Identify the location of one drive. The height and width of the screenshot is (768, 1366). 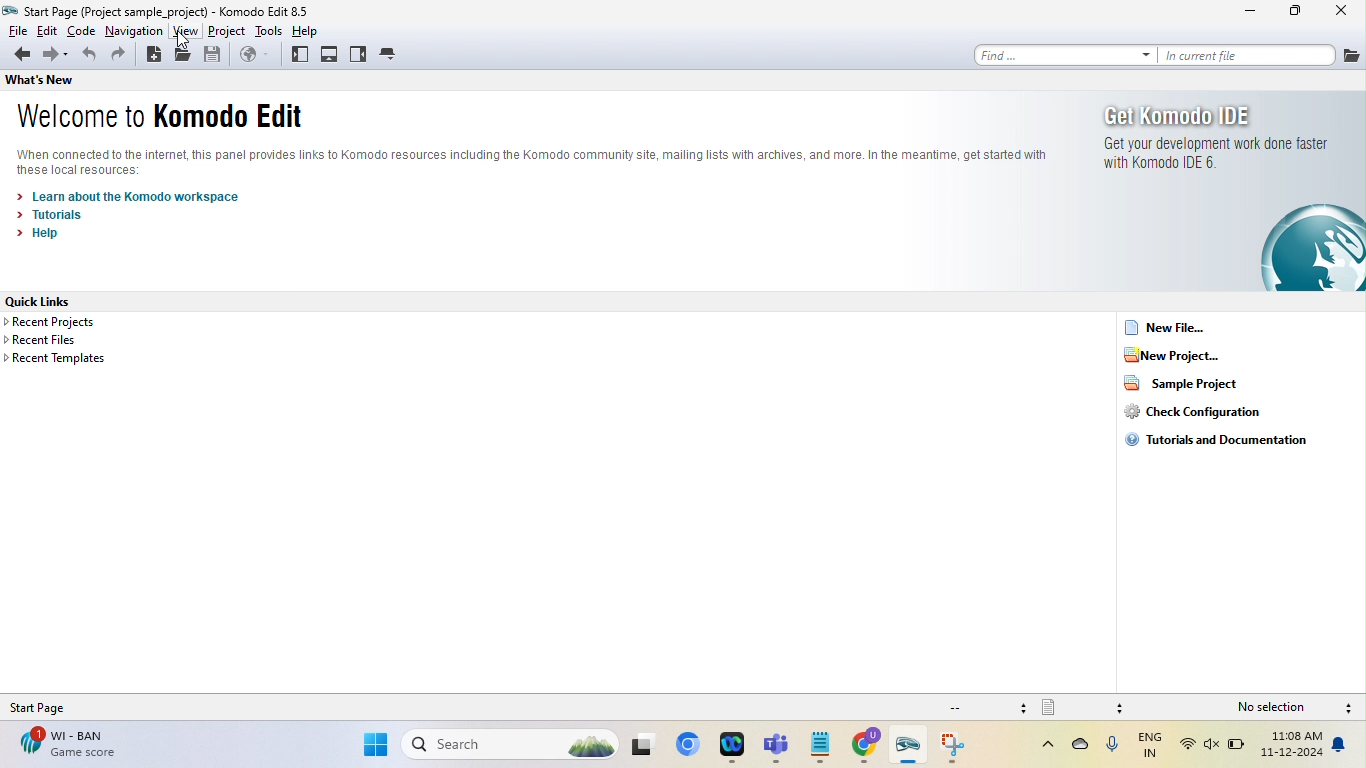
(1081, 748).